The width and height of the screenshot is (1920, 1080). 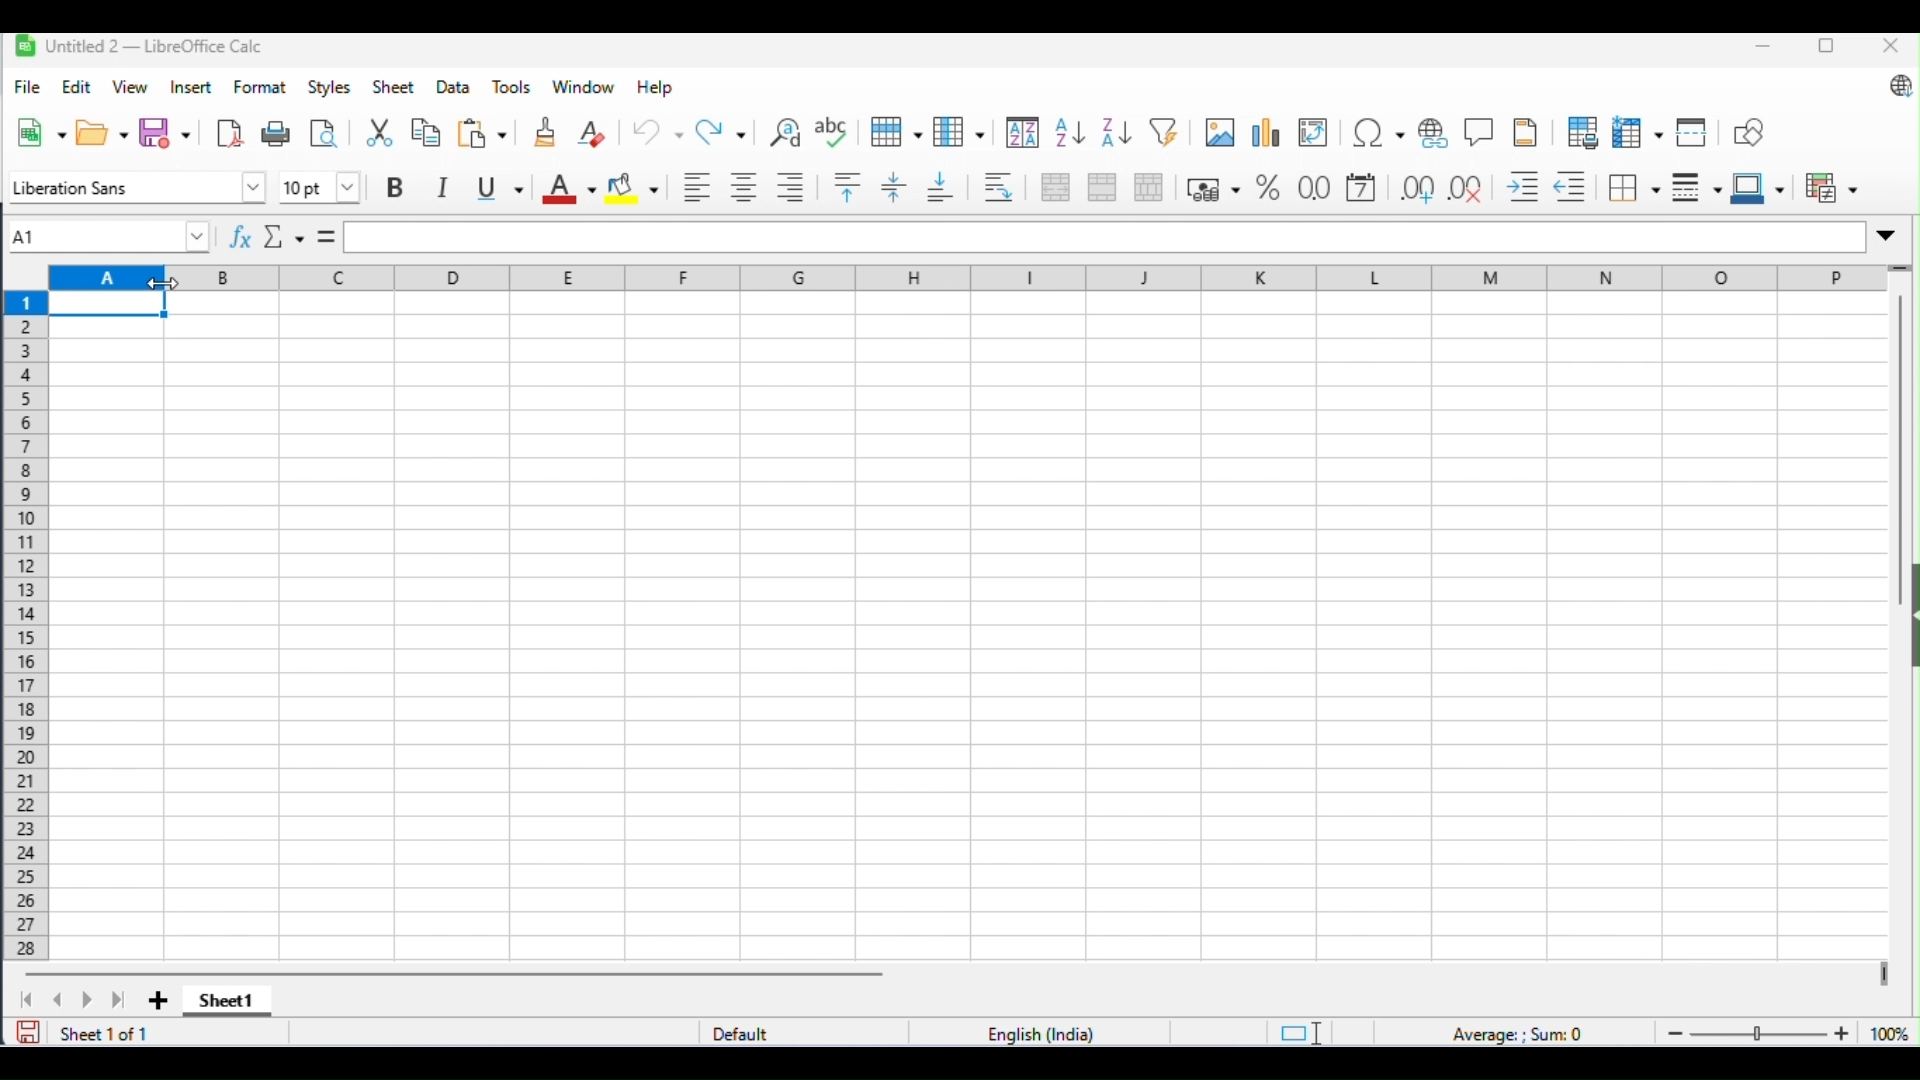 I want to click on Untitled2-LibreOffice Calc, so click(x=141, y=44).